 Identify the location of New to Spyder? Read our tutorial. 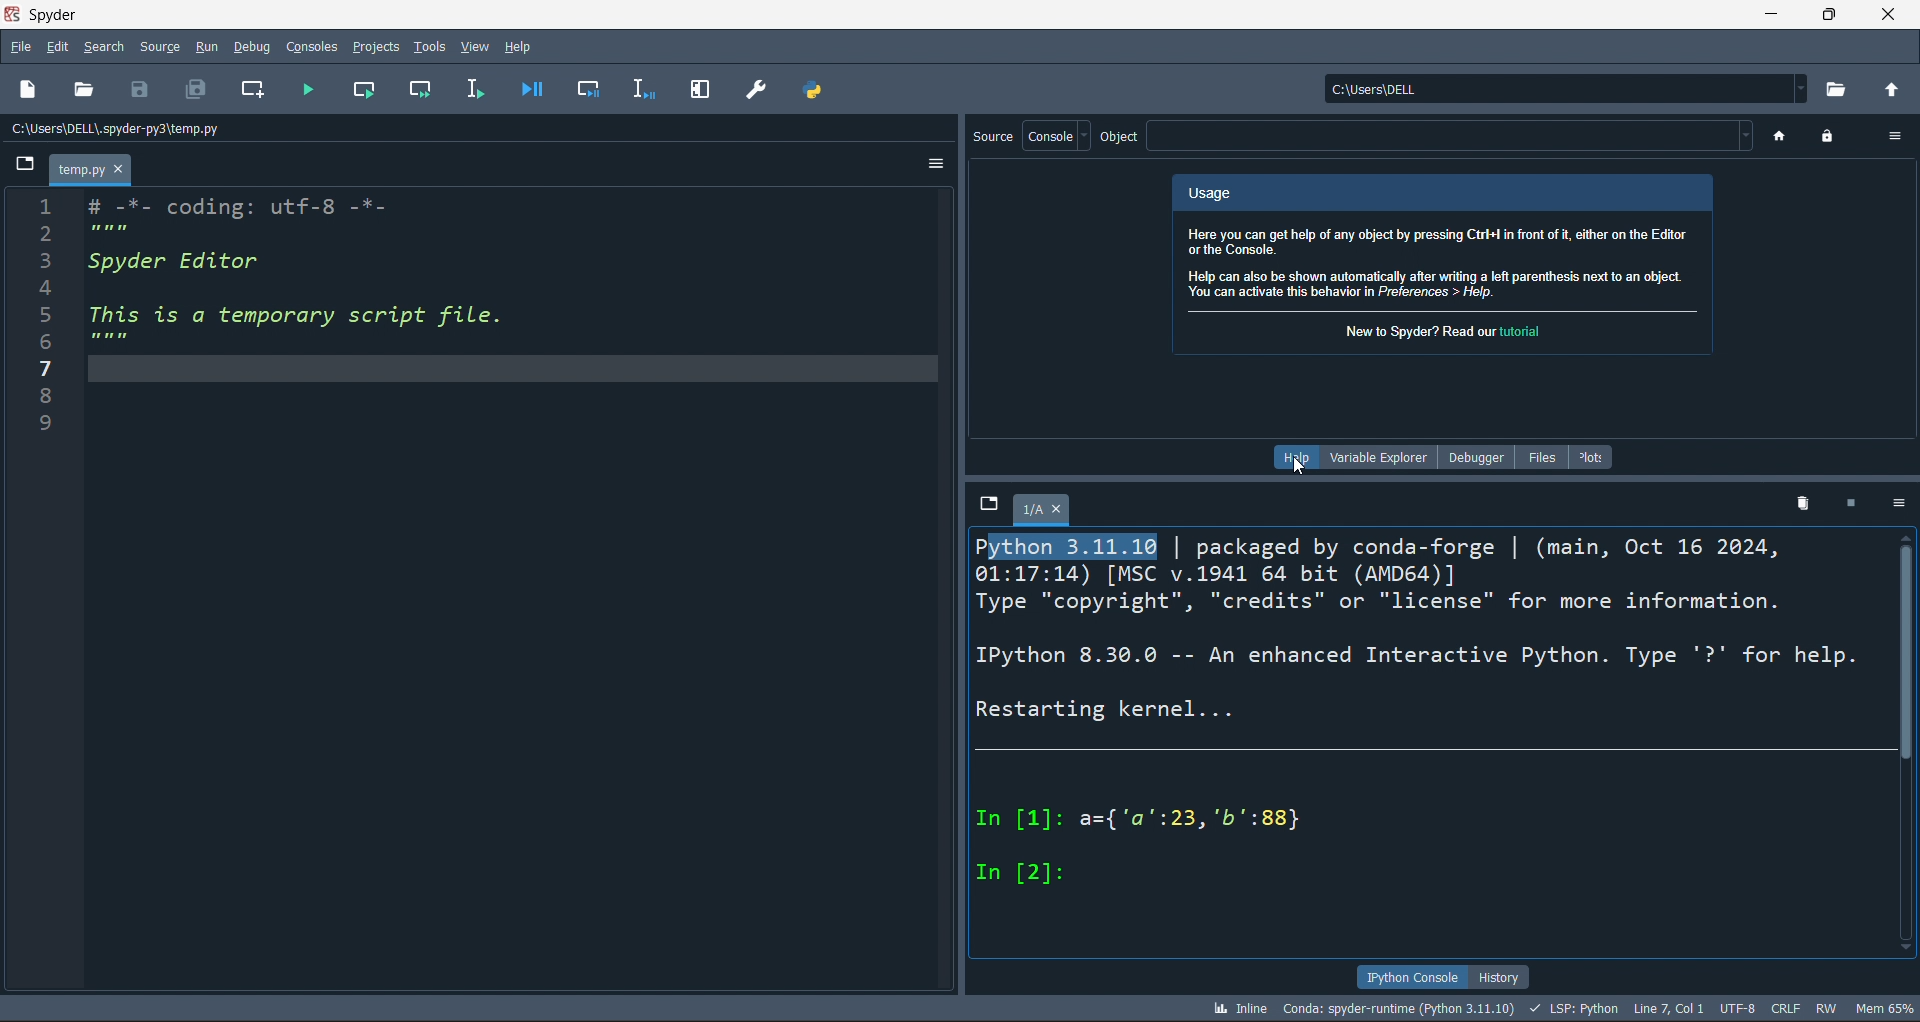
(1446, 331).